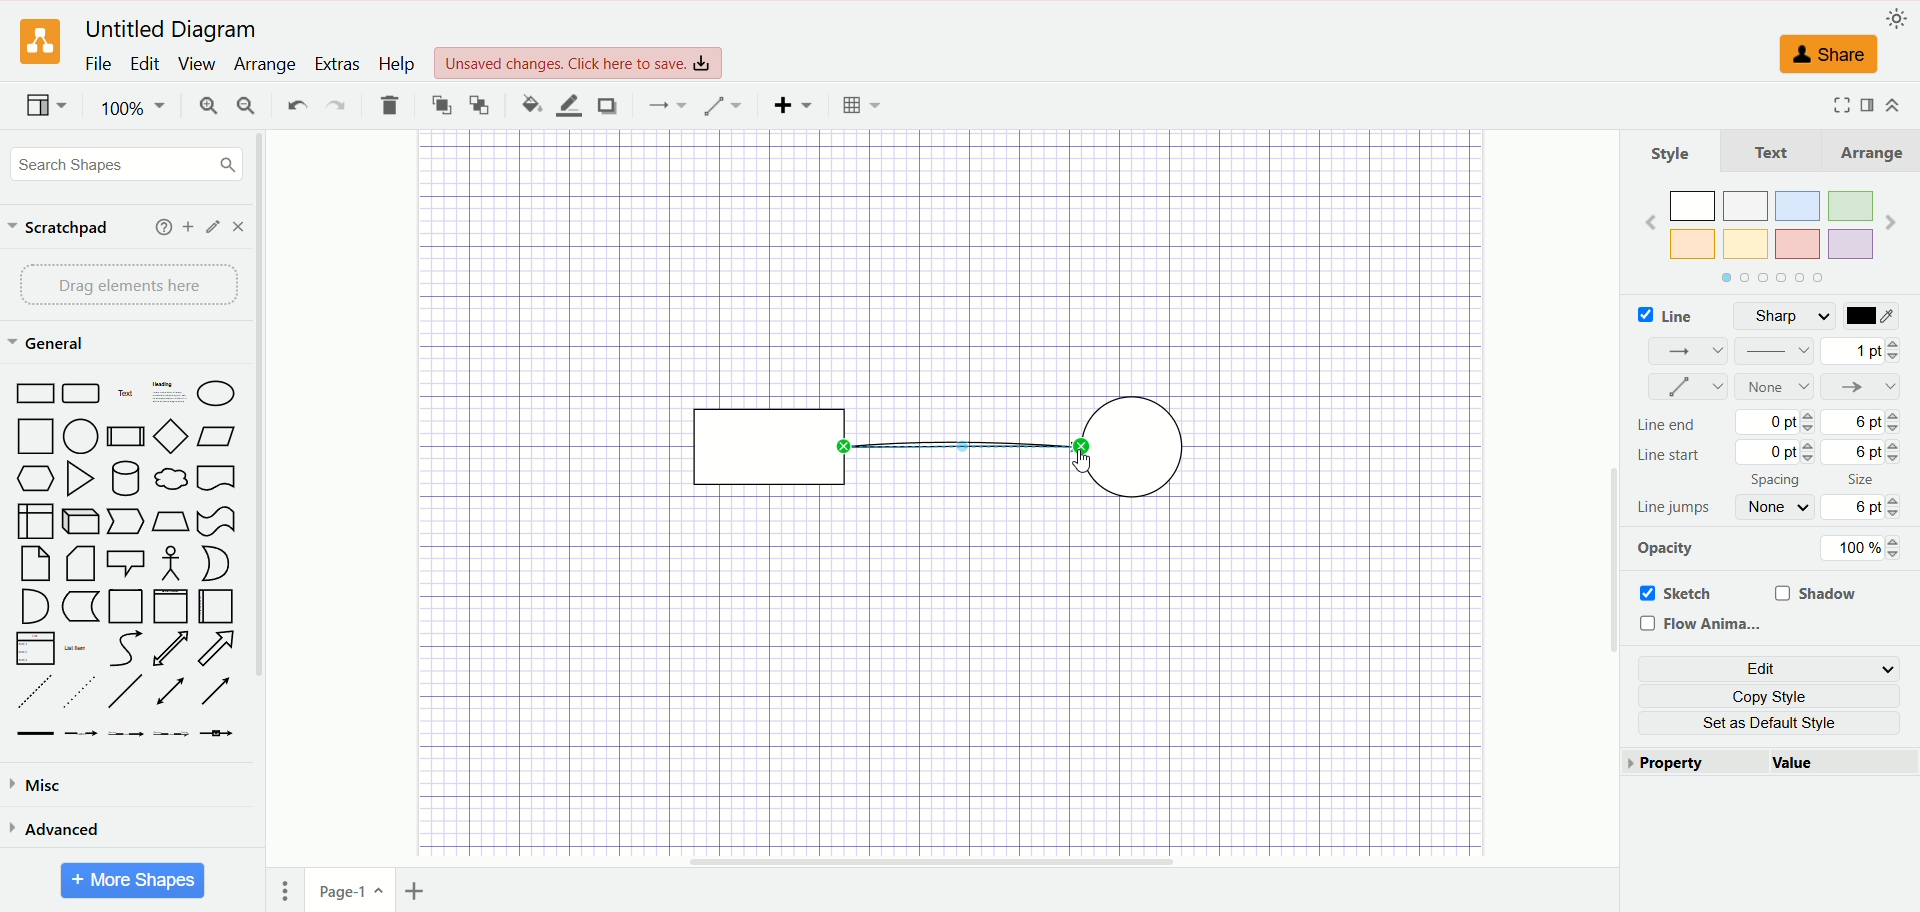  What do you see at coordinates (1863, 420) in the screenshot?
I see `6 pt` at bounding box center [1863, 420].